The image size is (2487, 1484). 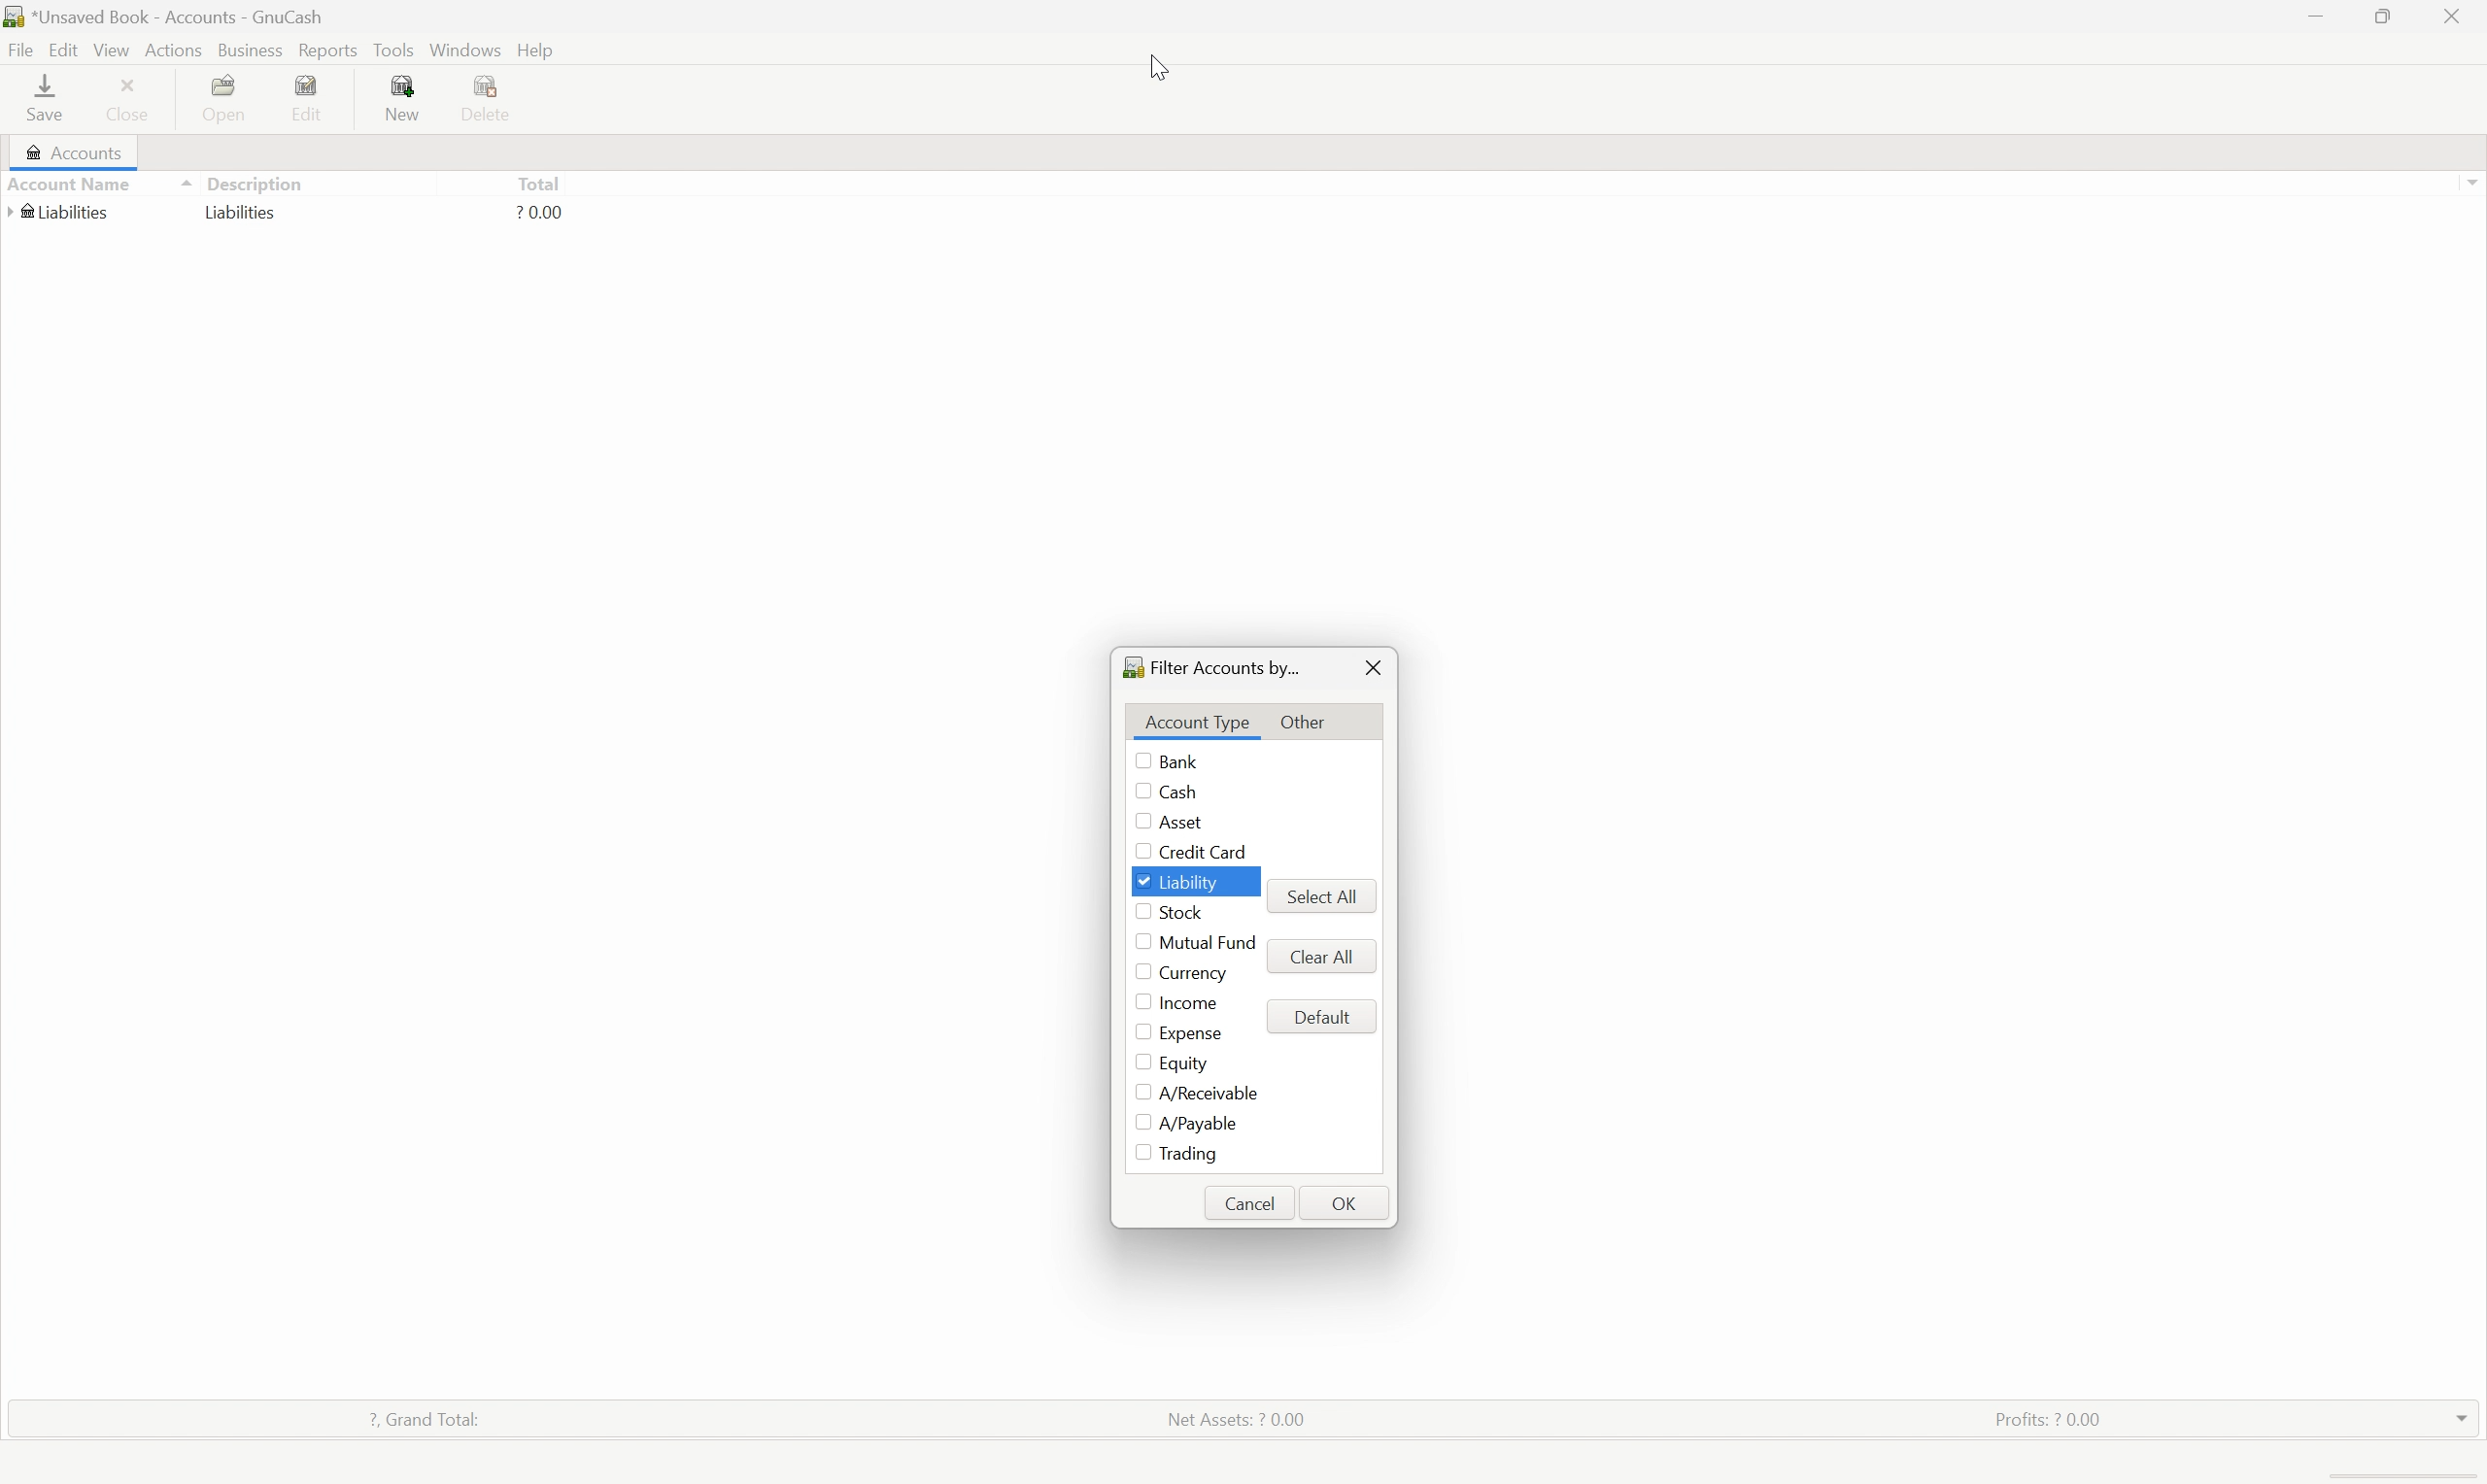 I want to click on Delete, so click(x=491, y=100).